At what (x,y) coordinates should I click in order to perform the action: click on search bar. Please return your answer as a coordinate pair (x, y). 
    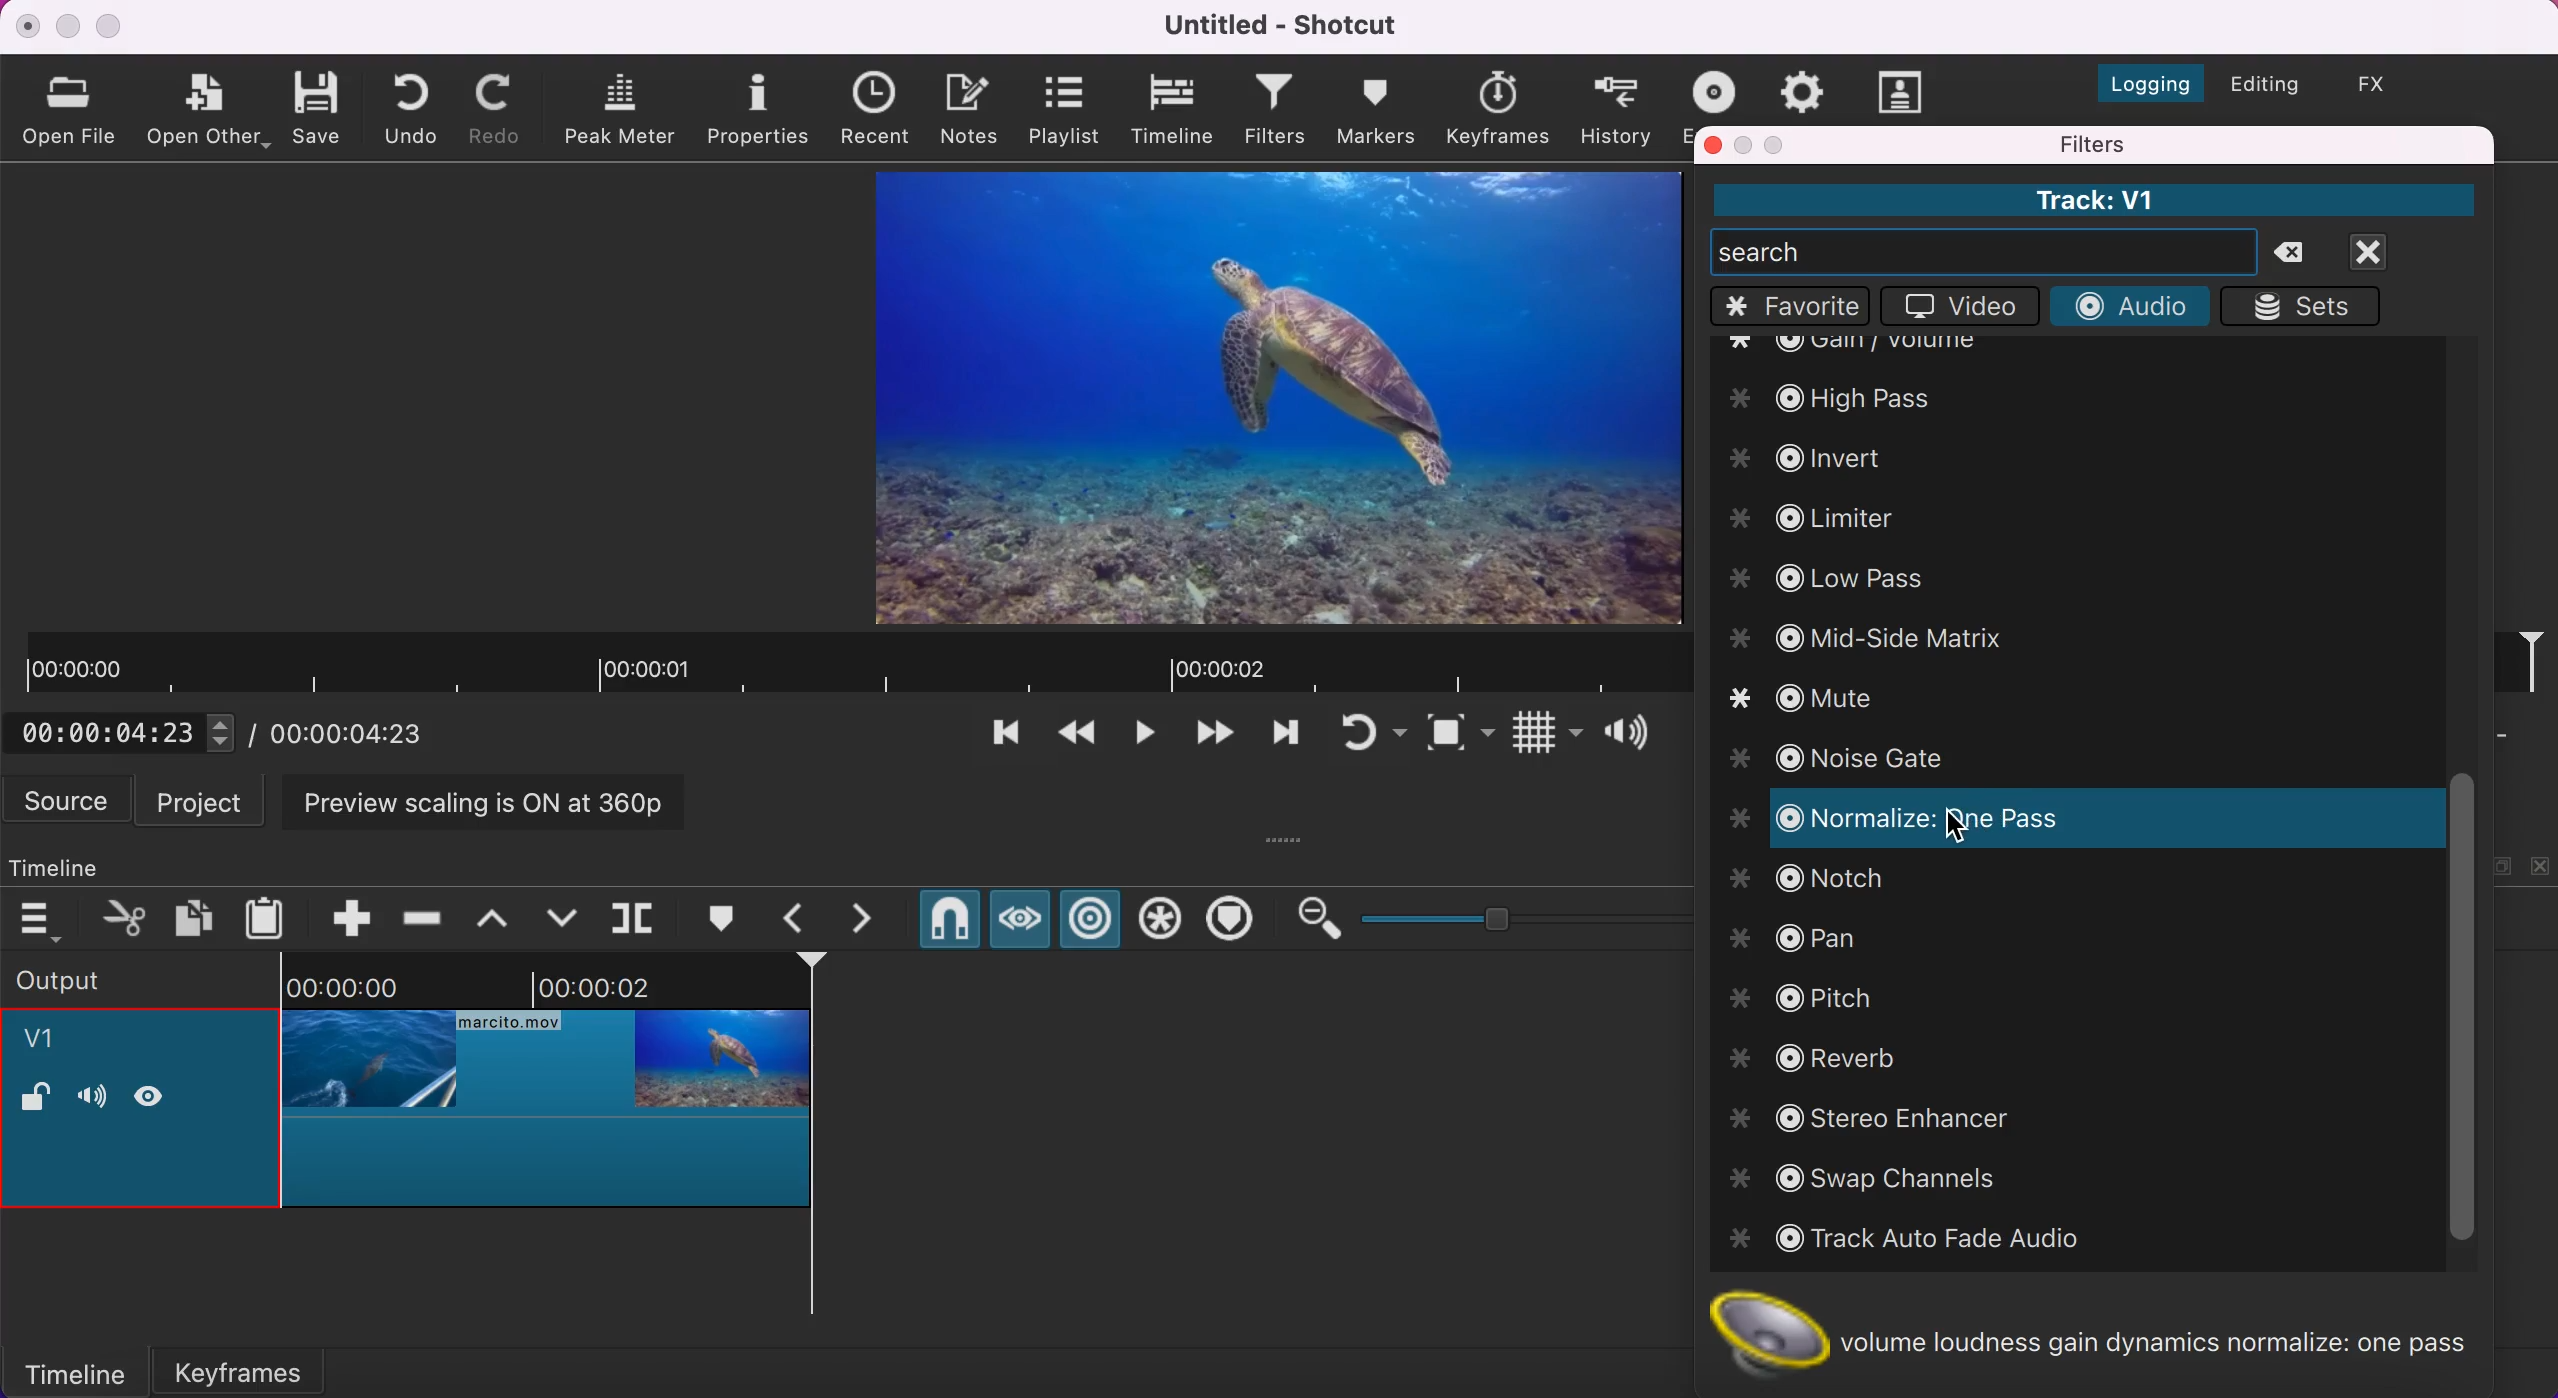
    Looking at the image, I should click on (1984, 251).